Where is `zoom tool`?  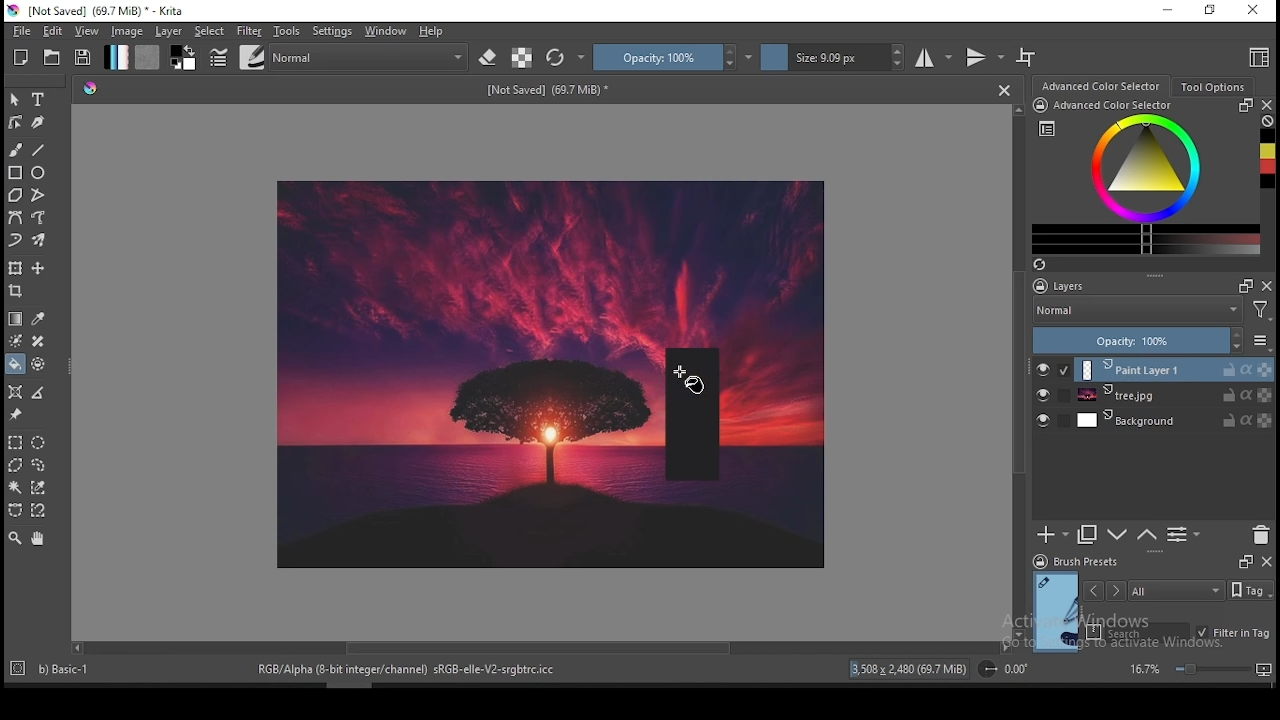
zoom tool is located at coordinates (15, 539).